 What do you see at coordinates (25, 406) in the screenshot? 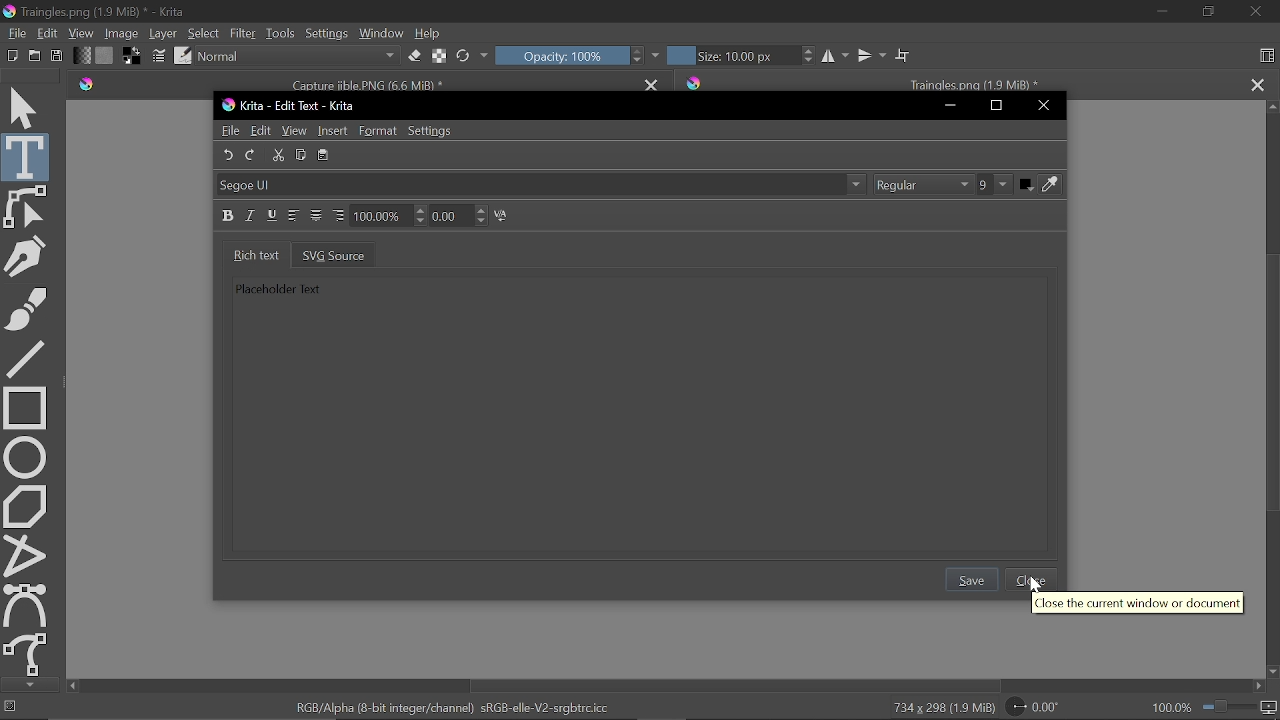
I see `Rectangle tool` at bounding box center [25, 406].